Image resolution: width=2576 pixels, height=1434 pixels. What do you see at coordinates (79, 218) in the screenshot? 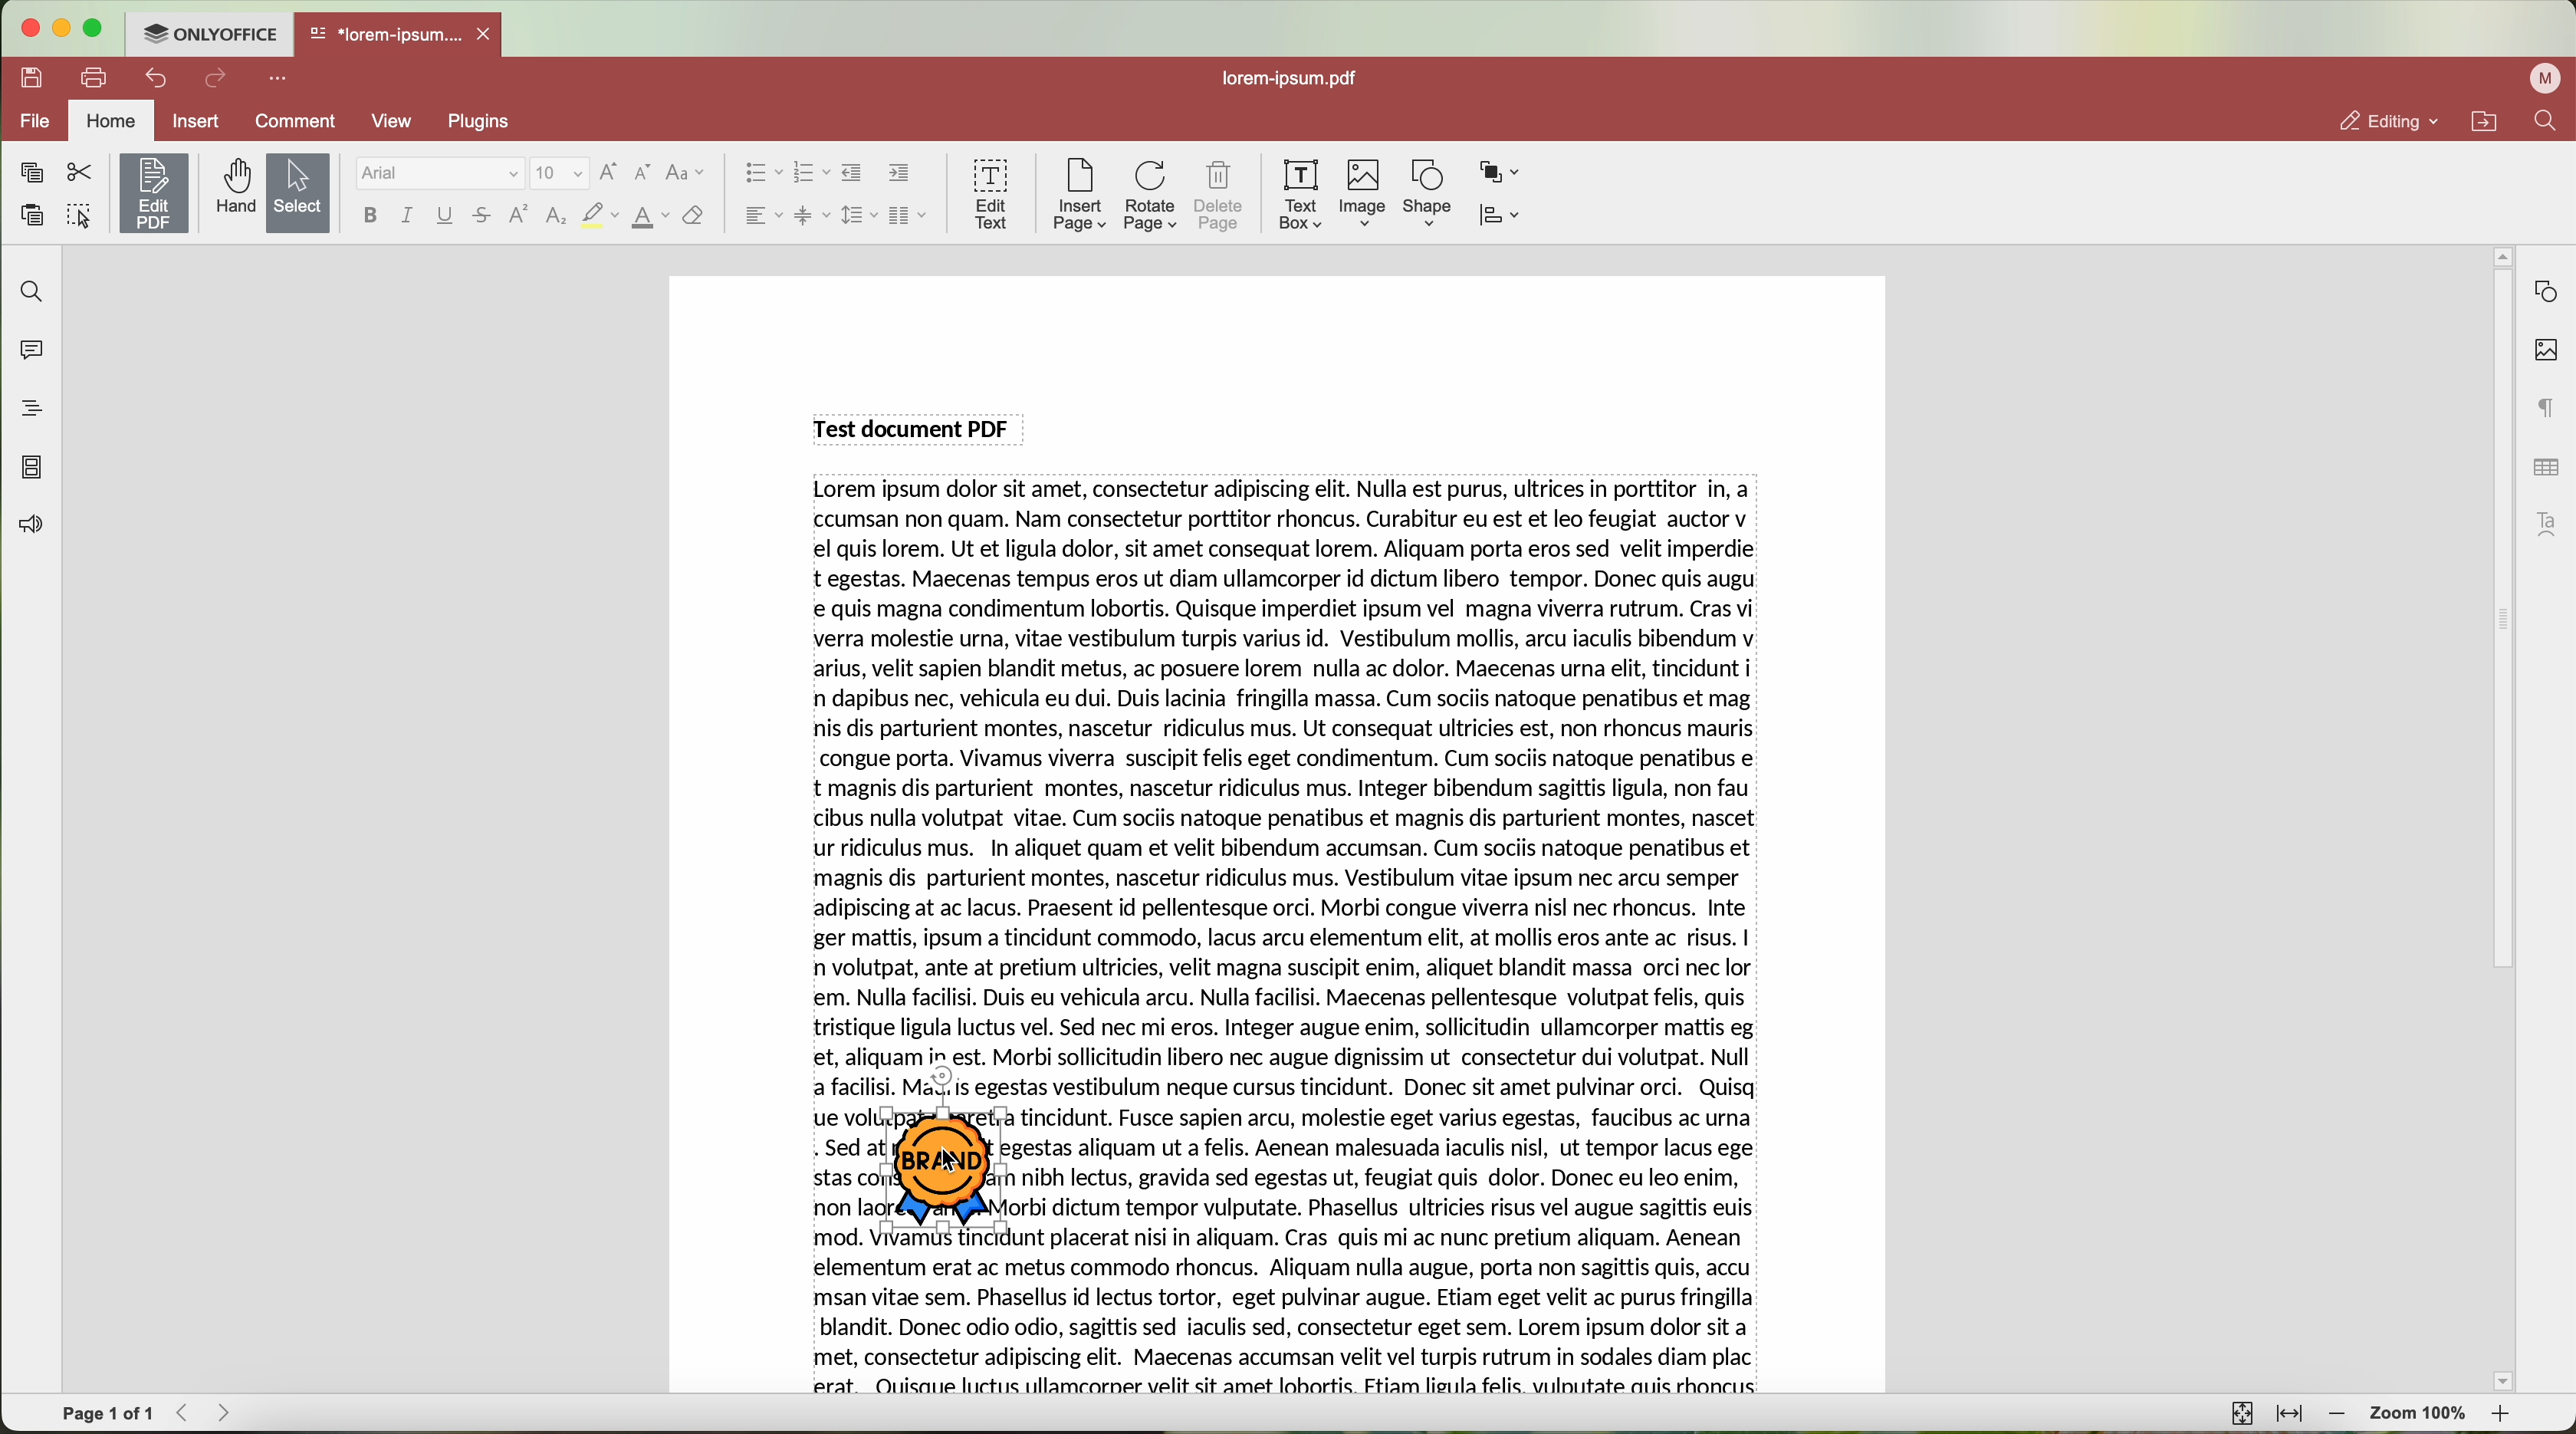
I see `select all` at bounding box center [79, 218].